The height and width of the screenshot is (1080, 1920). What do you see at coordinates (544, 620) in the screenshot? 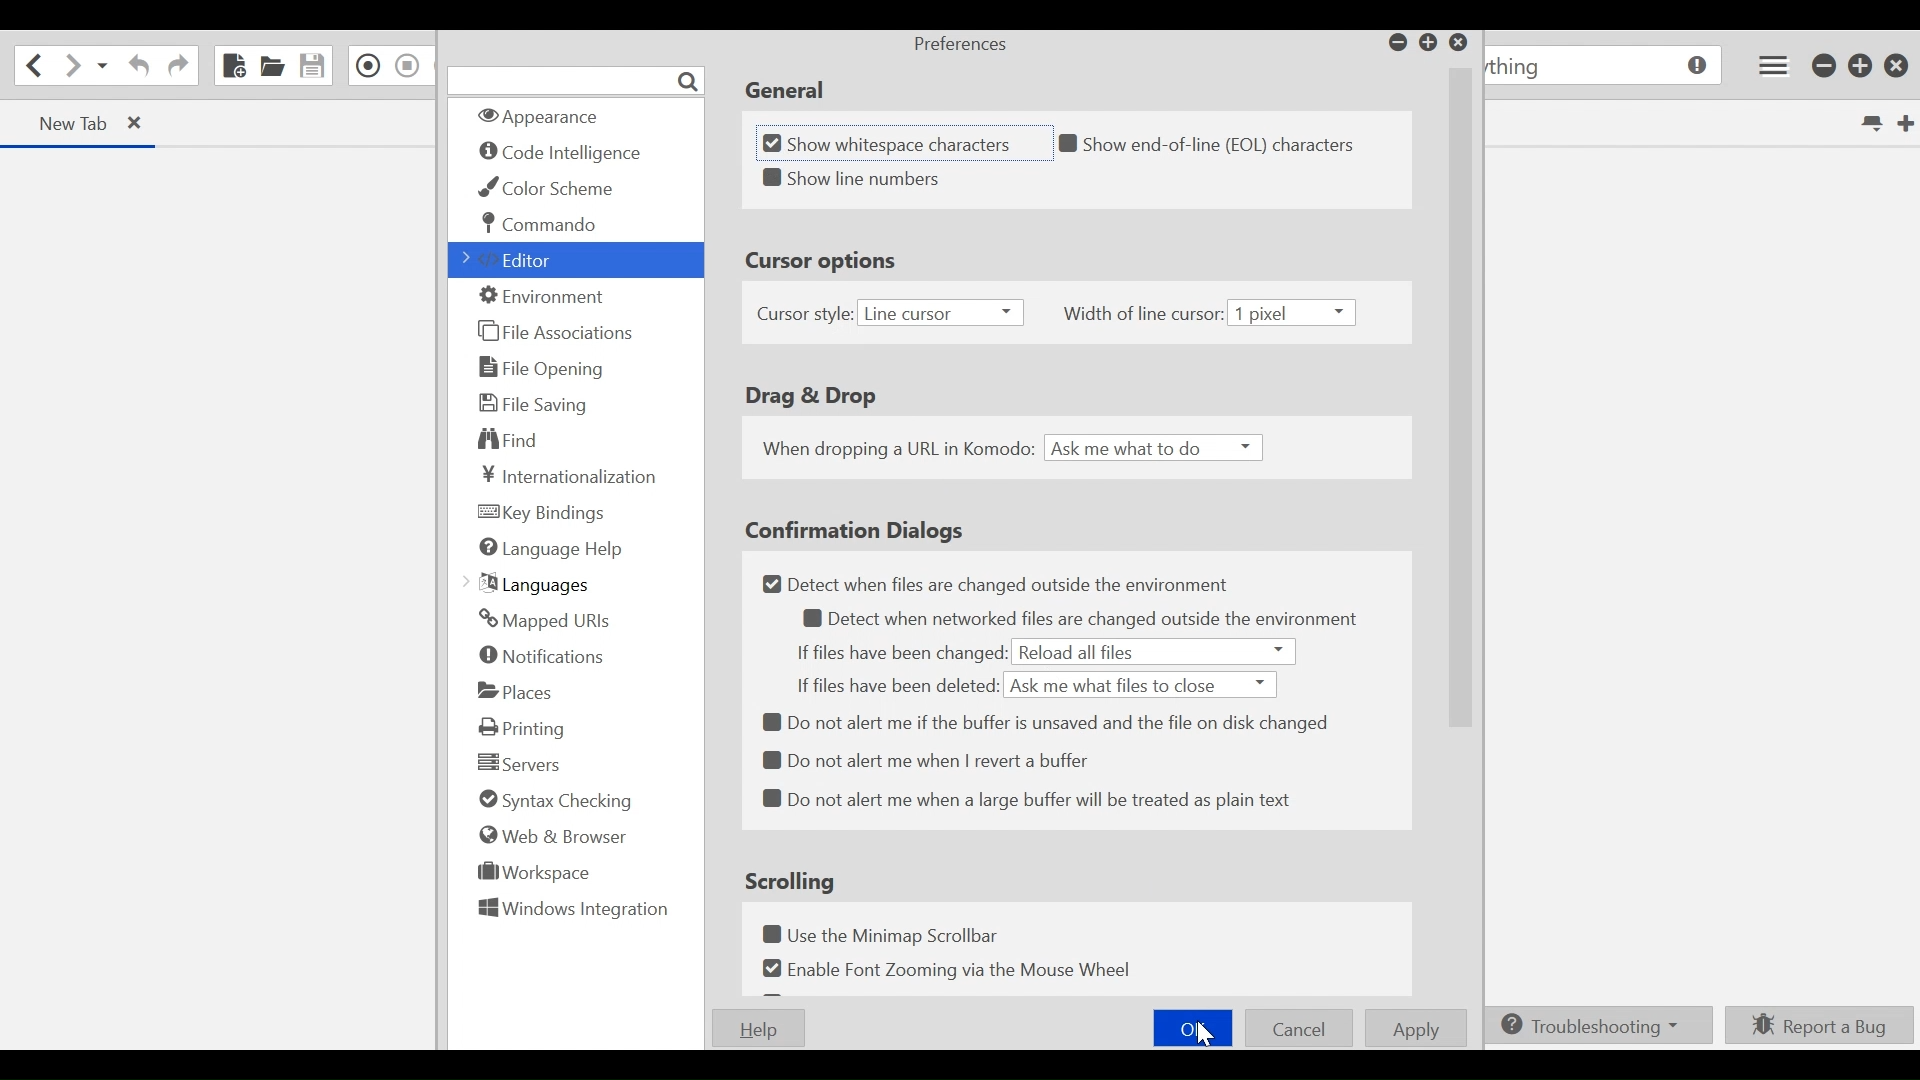
I see `Mapped URLs` at bounding box center [544, 620].